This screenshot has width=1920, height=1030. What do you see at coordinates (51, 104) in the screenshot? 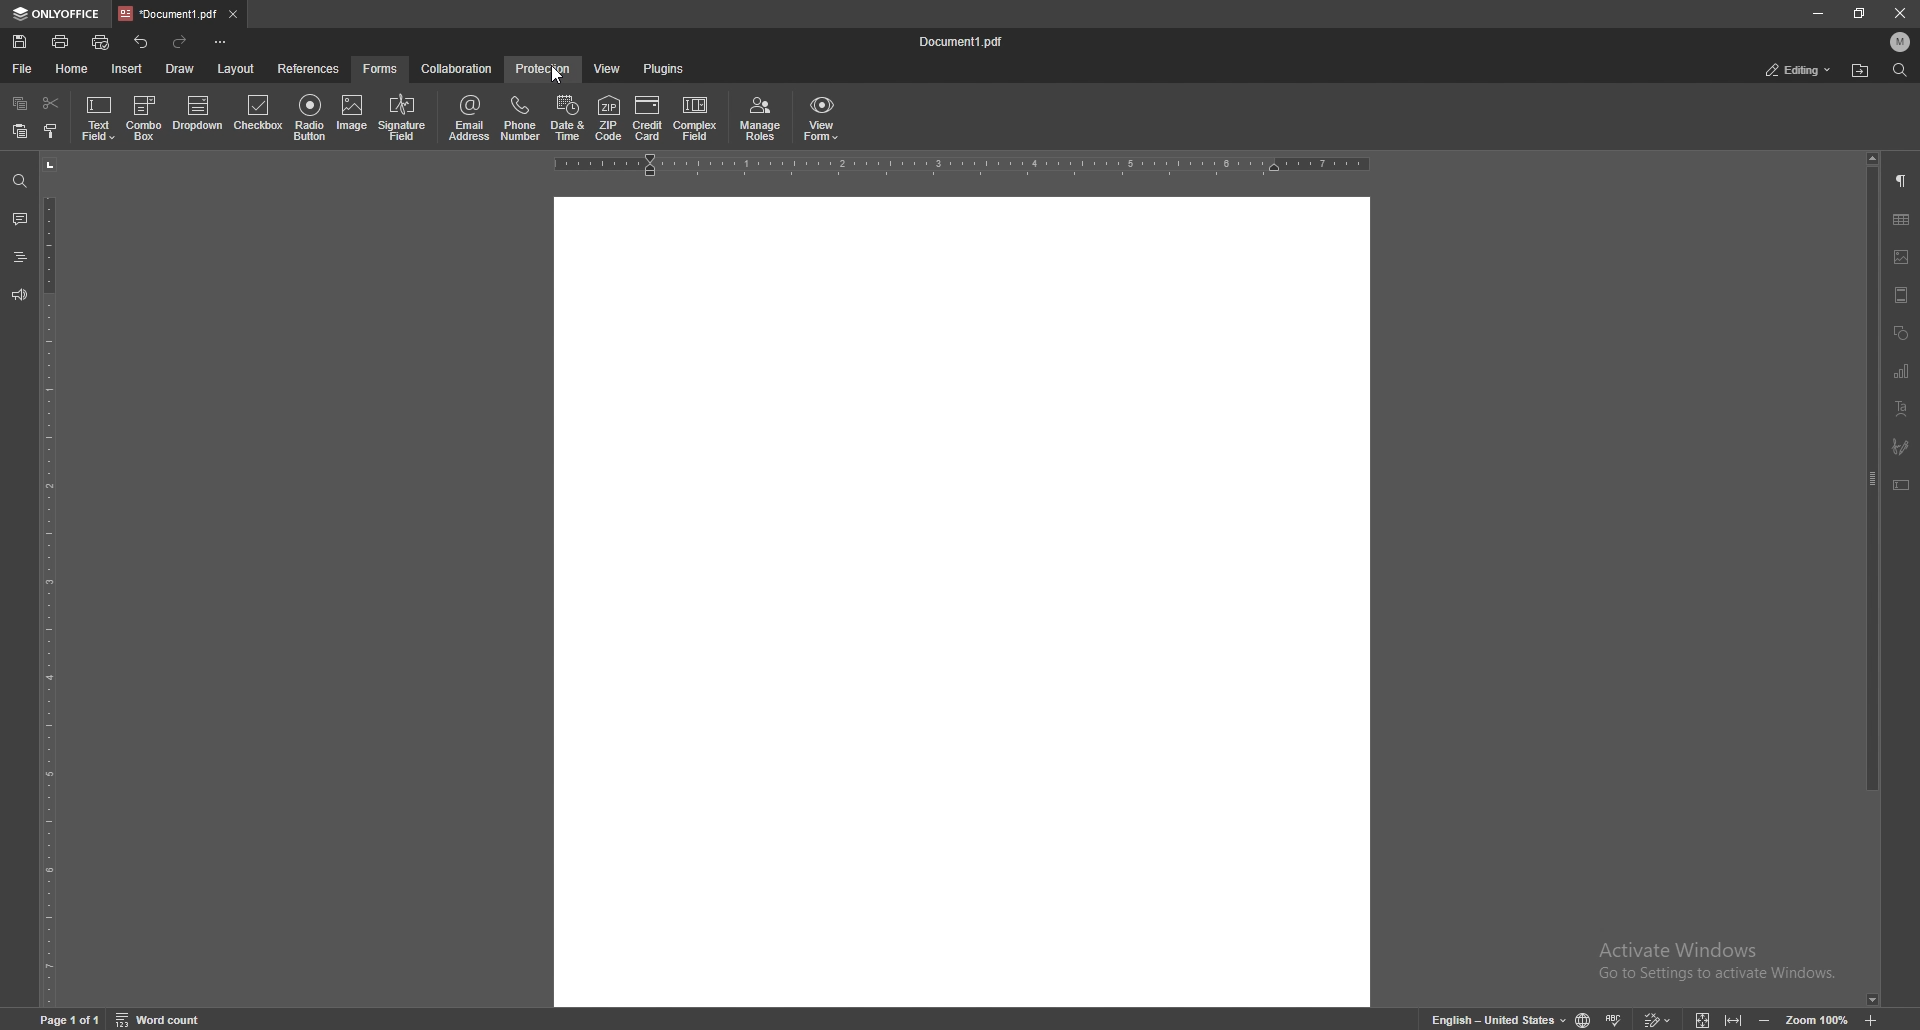
I see `cut` at bounding box center [51, 104].